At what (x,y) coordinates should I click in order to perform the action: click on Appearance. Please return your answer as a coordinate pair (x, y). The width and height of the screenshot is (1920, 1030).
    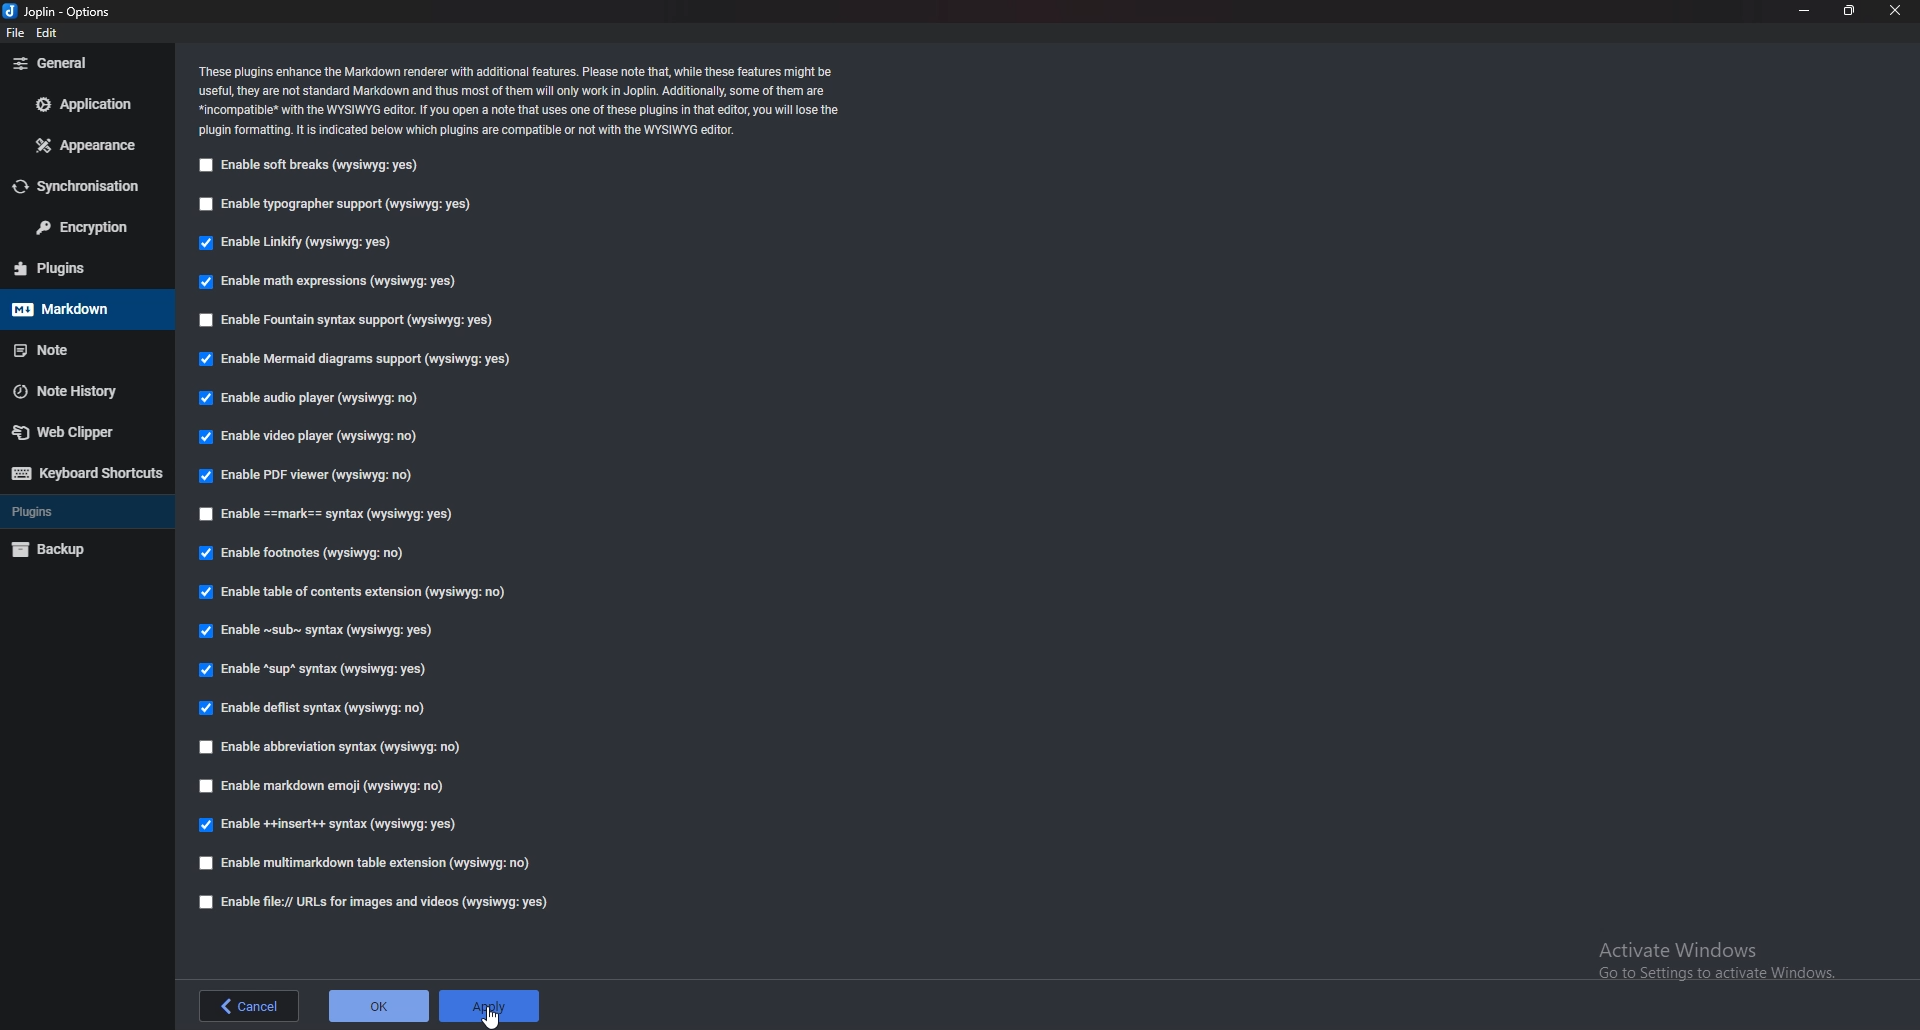
    Looking at the image, I should click on (81, 145).